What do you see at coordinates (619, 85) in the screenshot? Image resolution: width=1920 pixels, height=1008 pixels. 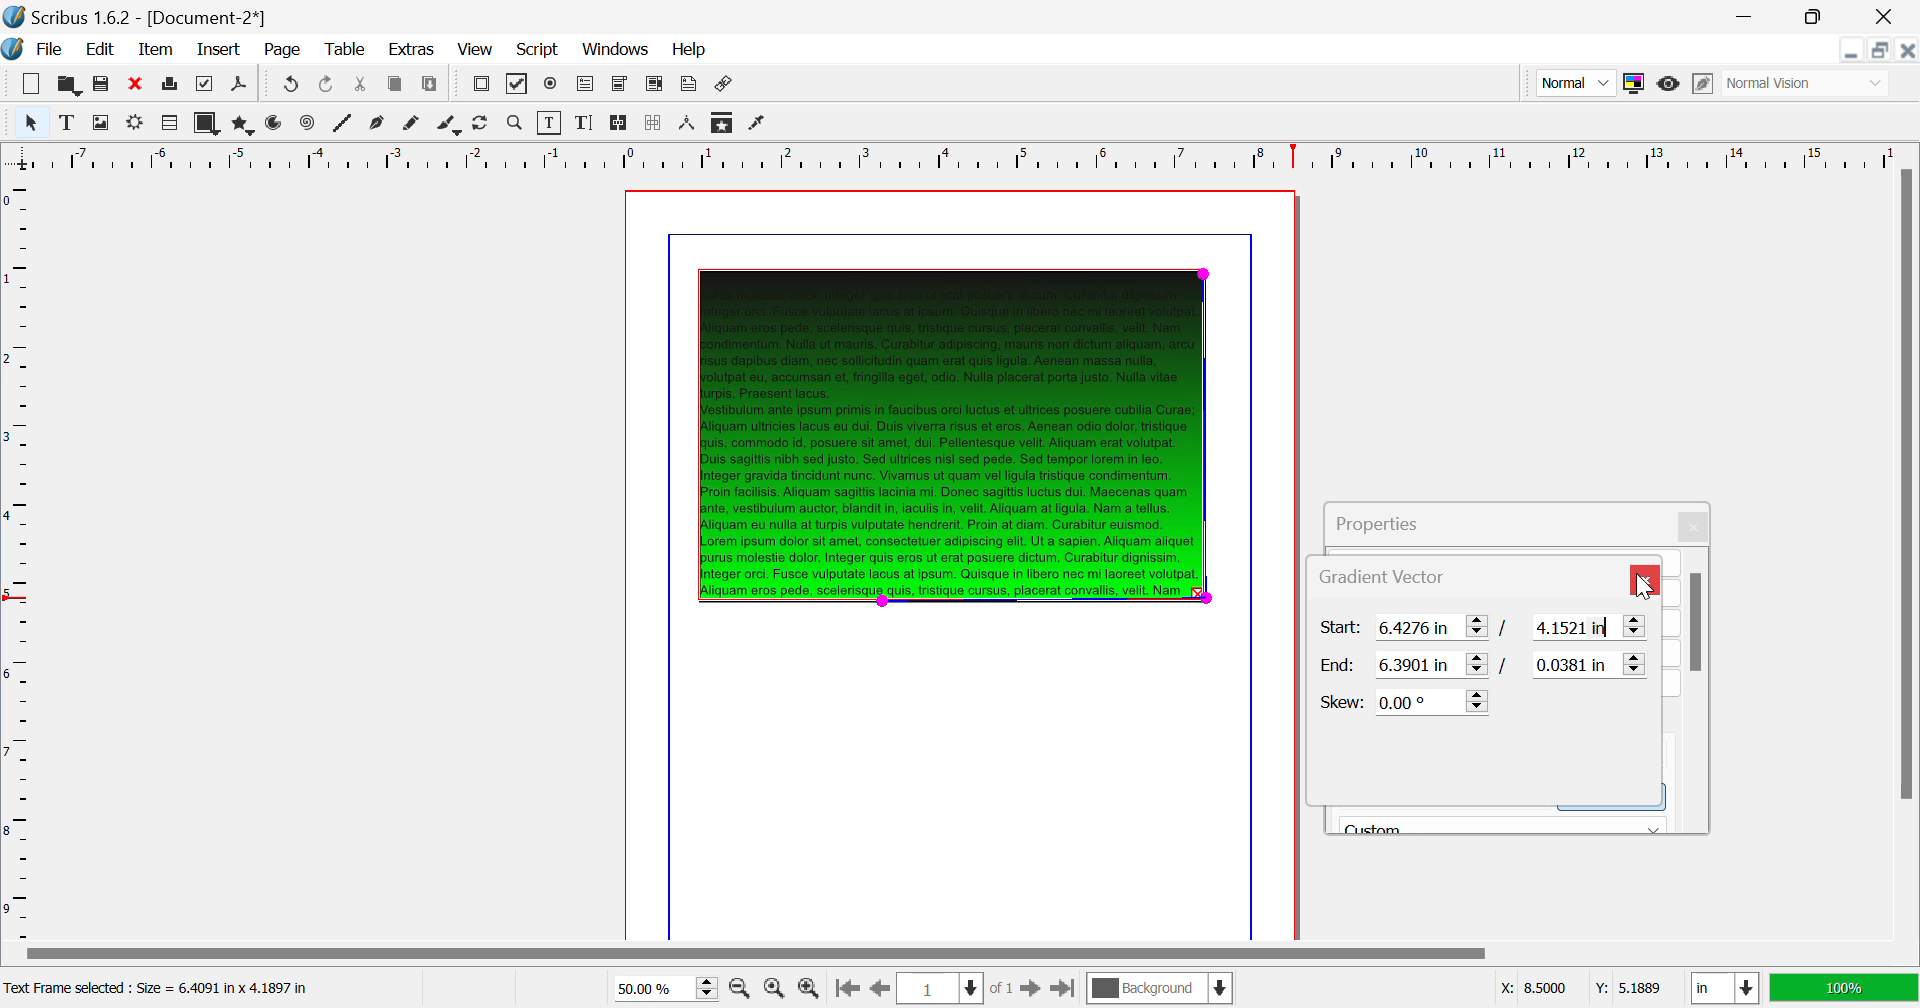 I see `Pdf Combo Box` at bounding box center [619, 85].